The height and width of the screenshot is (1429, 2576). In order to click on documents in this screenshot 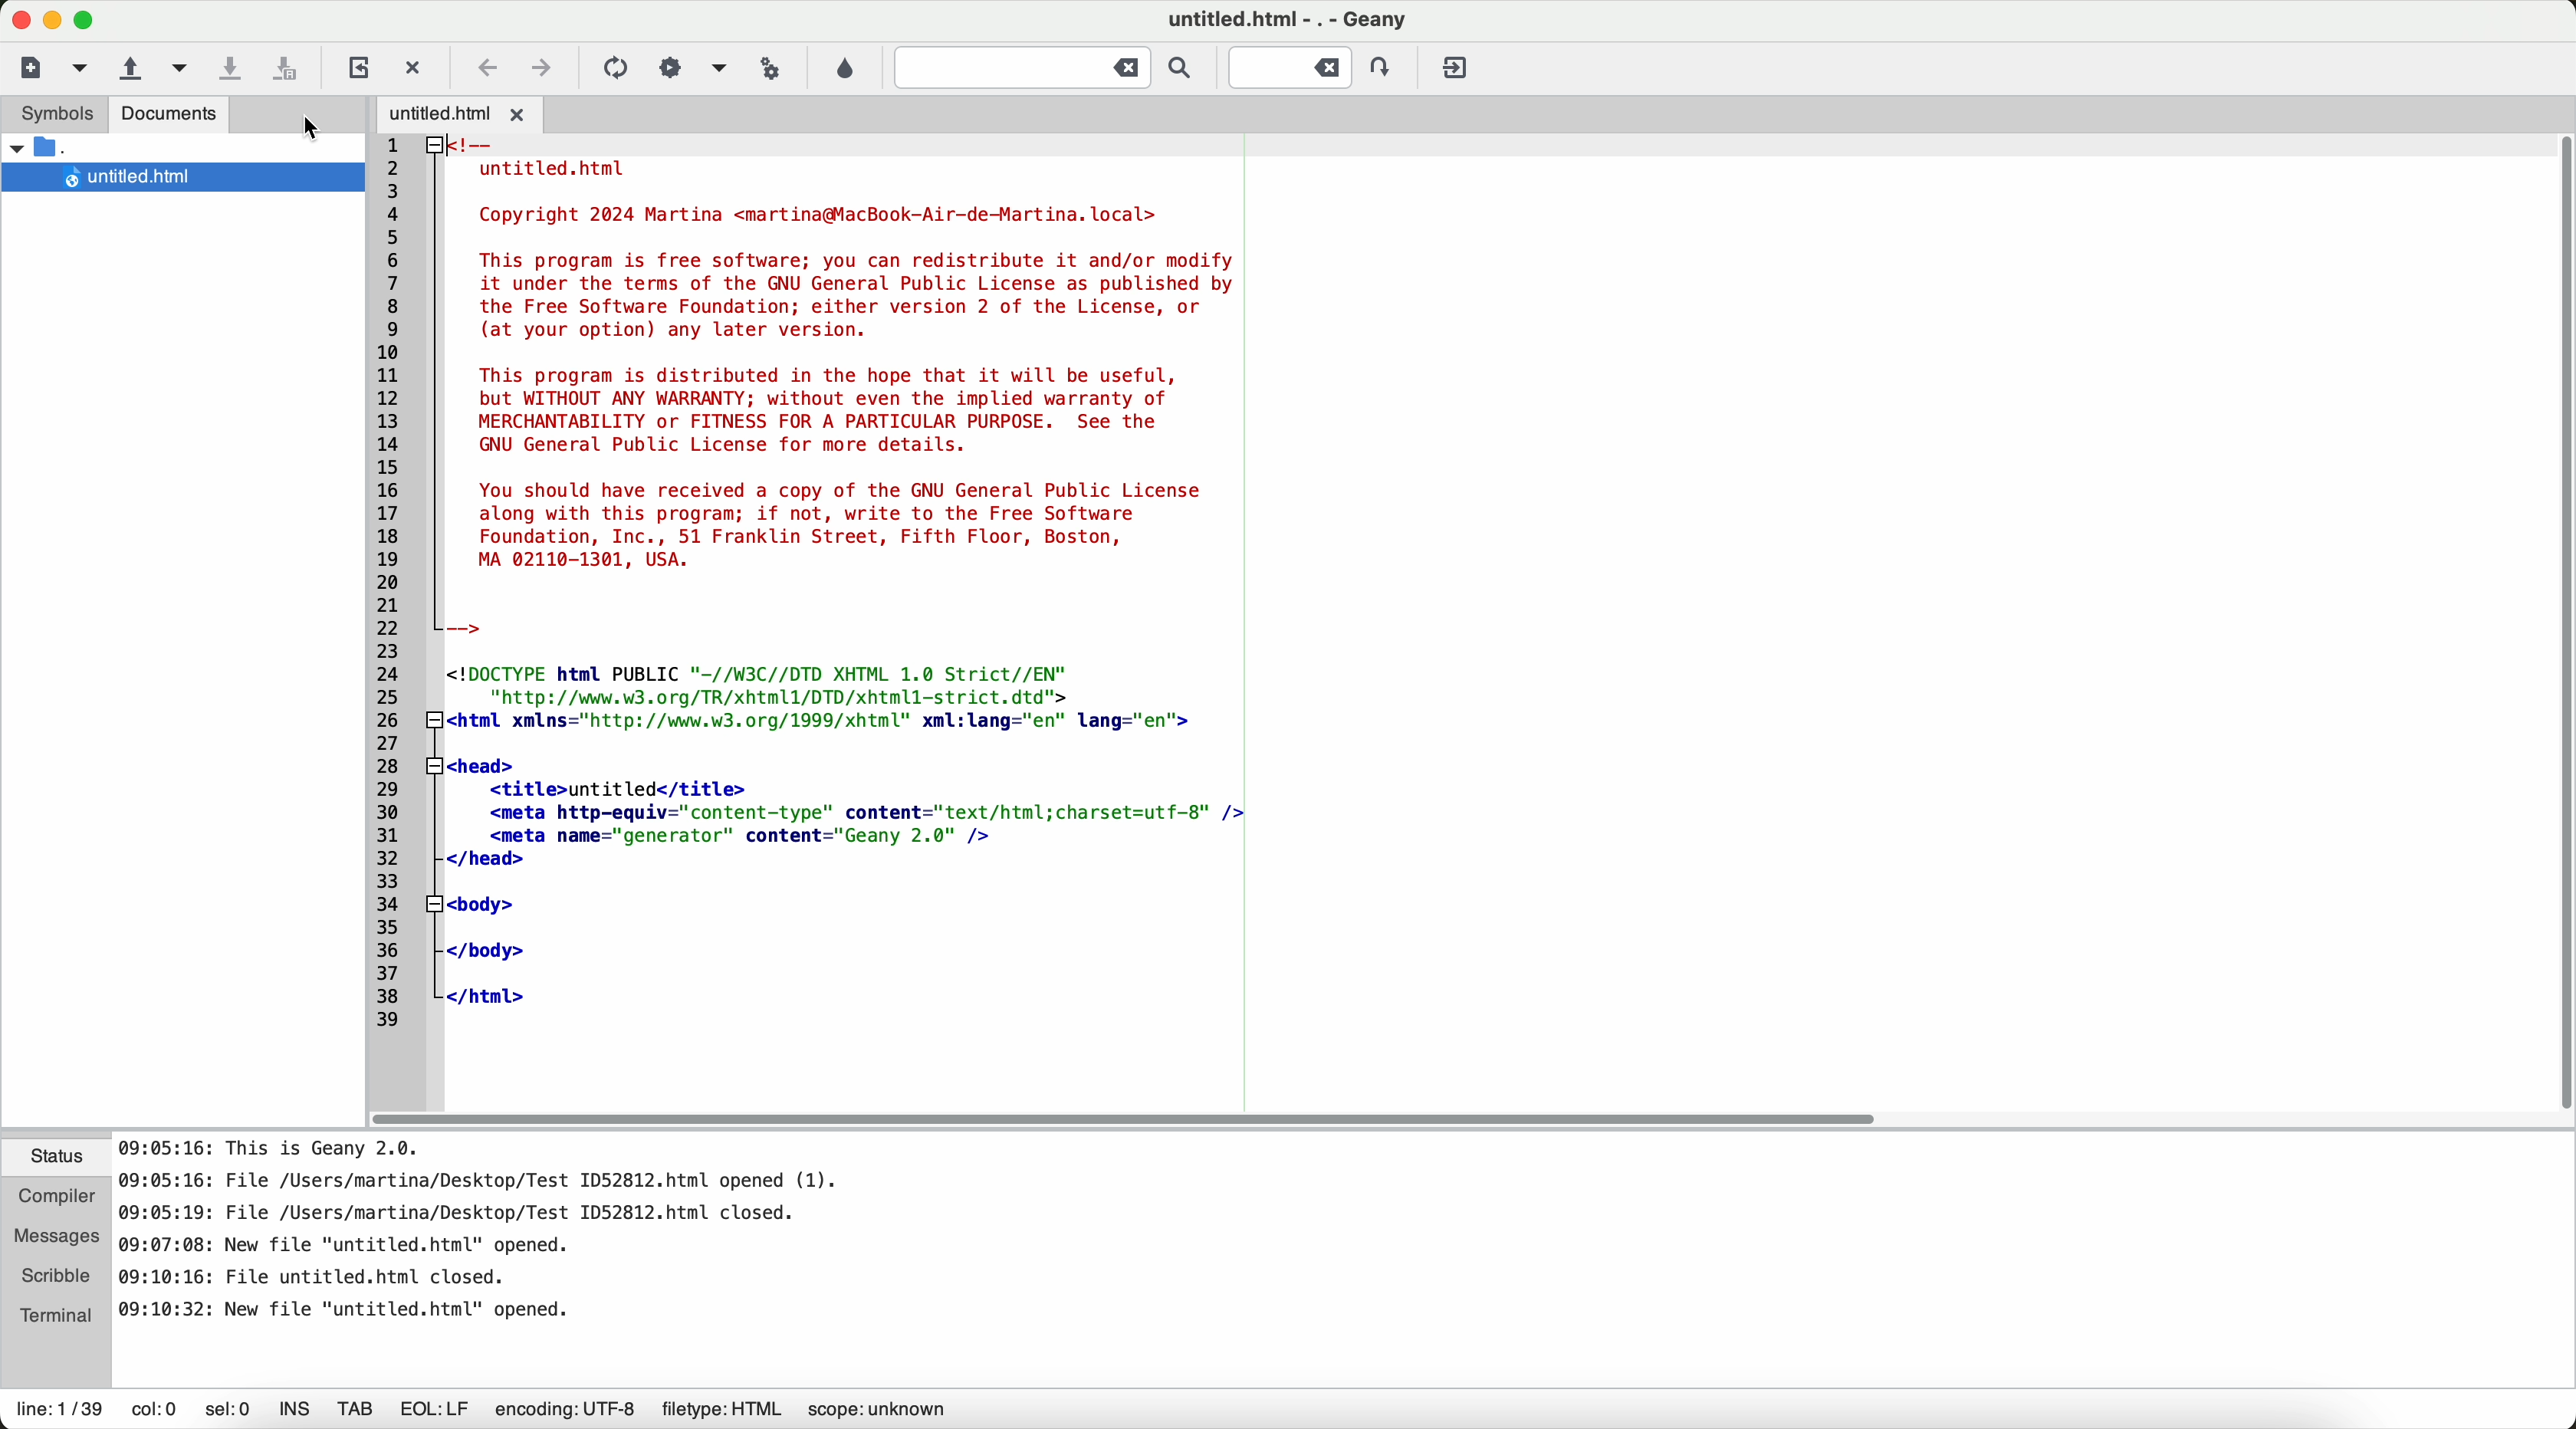, I will do `click(168, 114)`.